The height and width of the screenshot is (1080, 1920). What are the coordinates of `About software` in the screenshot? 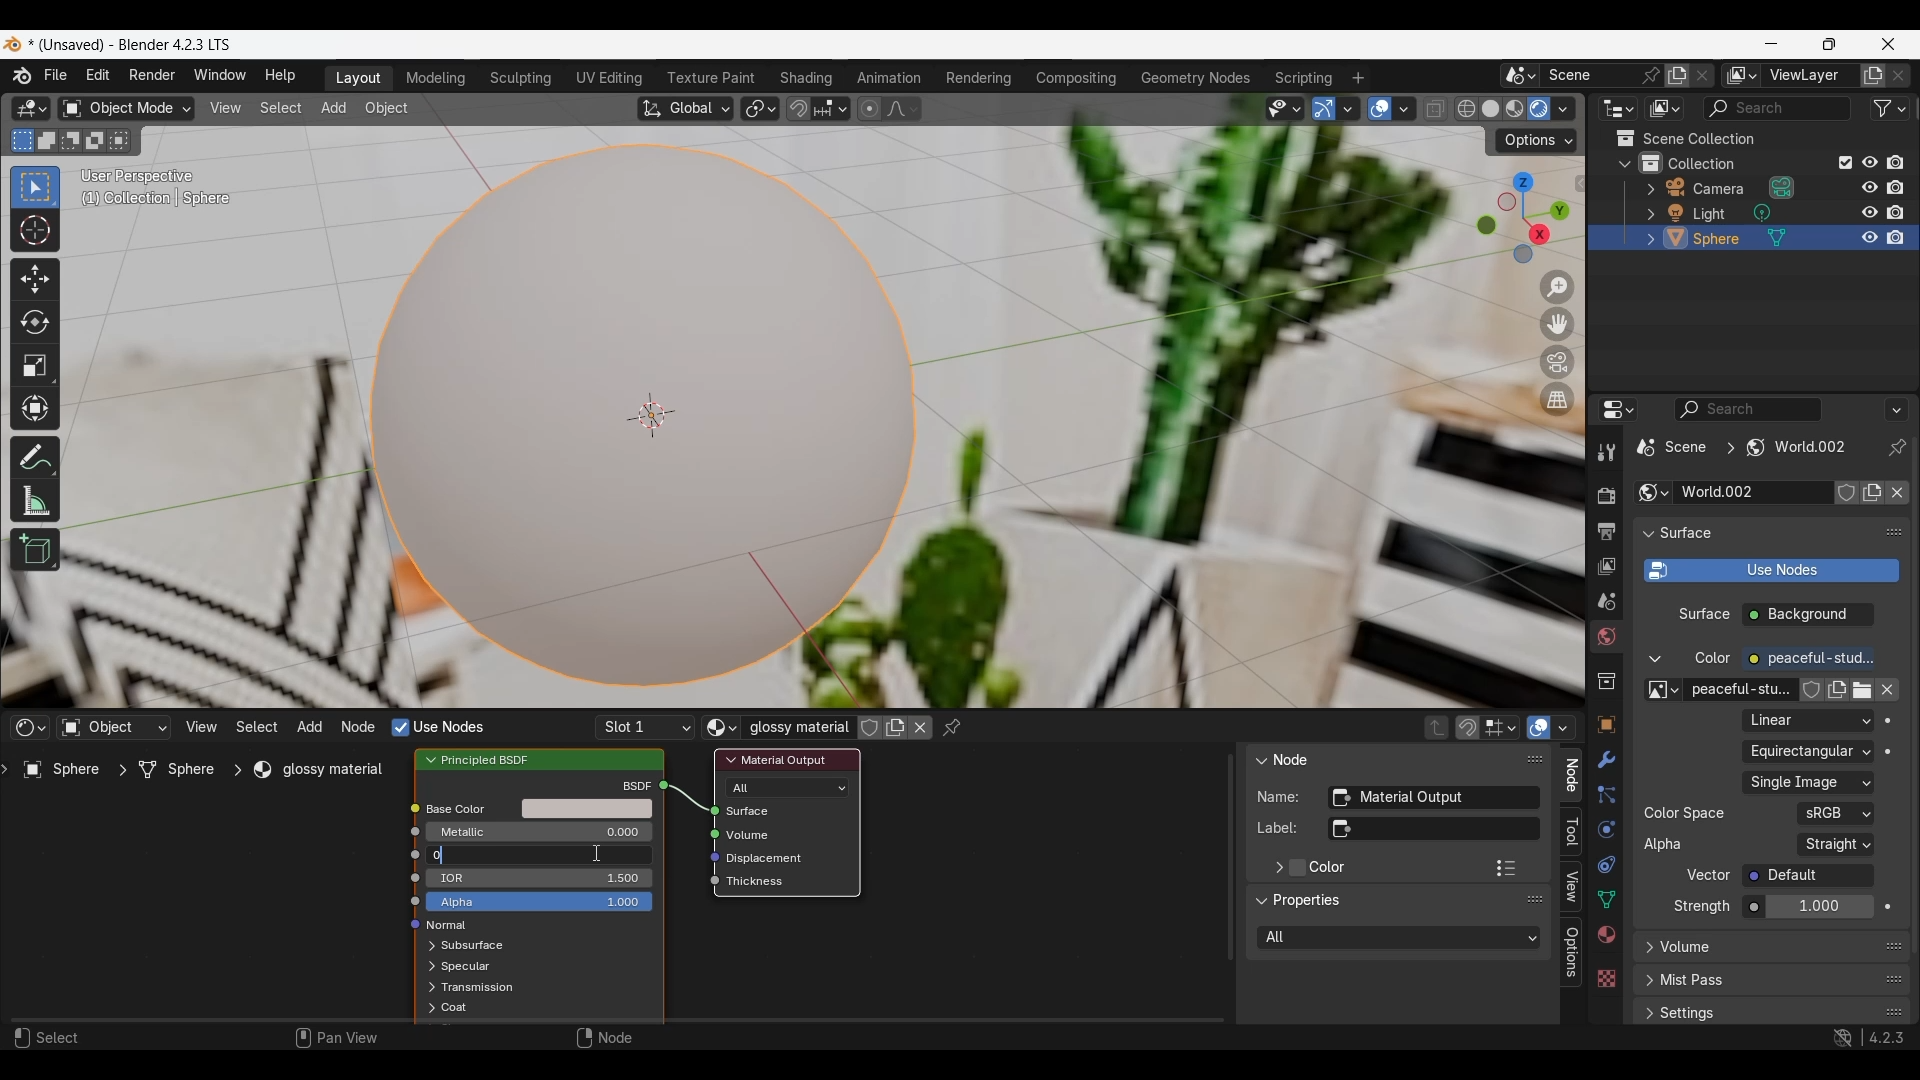 It's located at (21, 76).